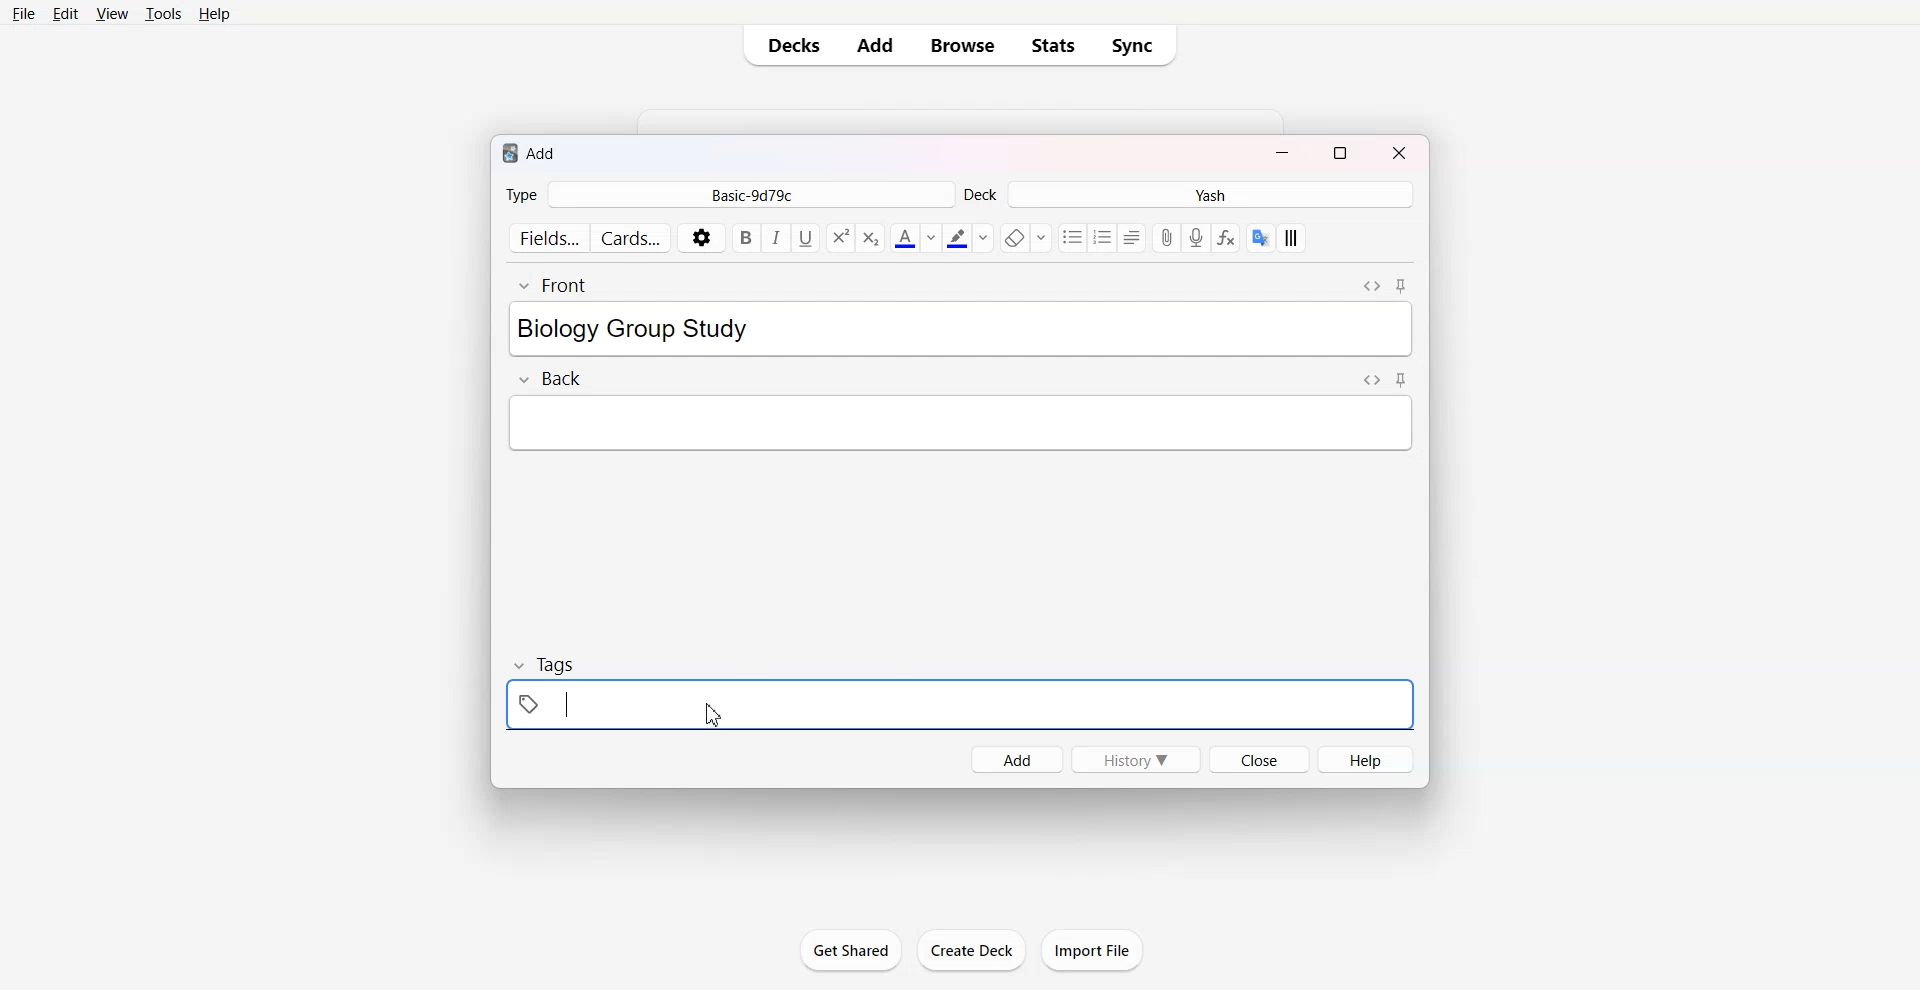  Describe the element at coordinates (68, 14) in the screenshot. I see `Edit` at that location.